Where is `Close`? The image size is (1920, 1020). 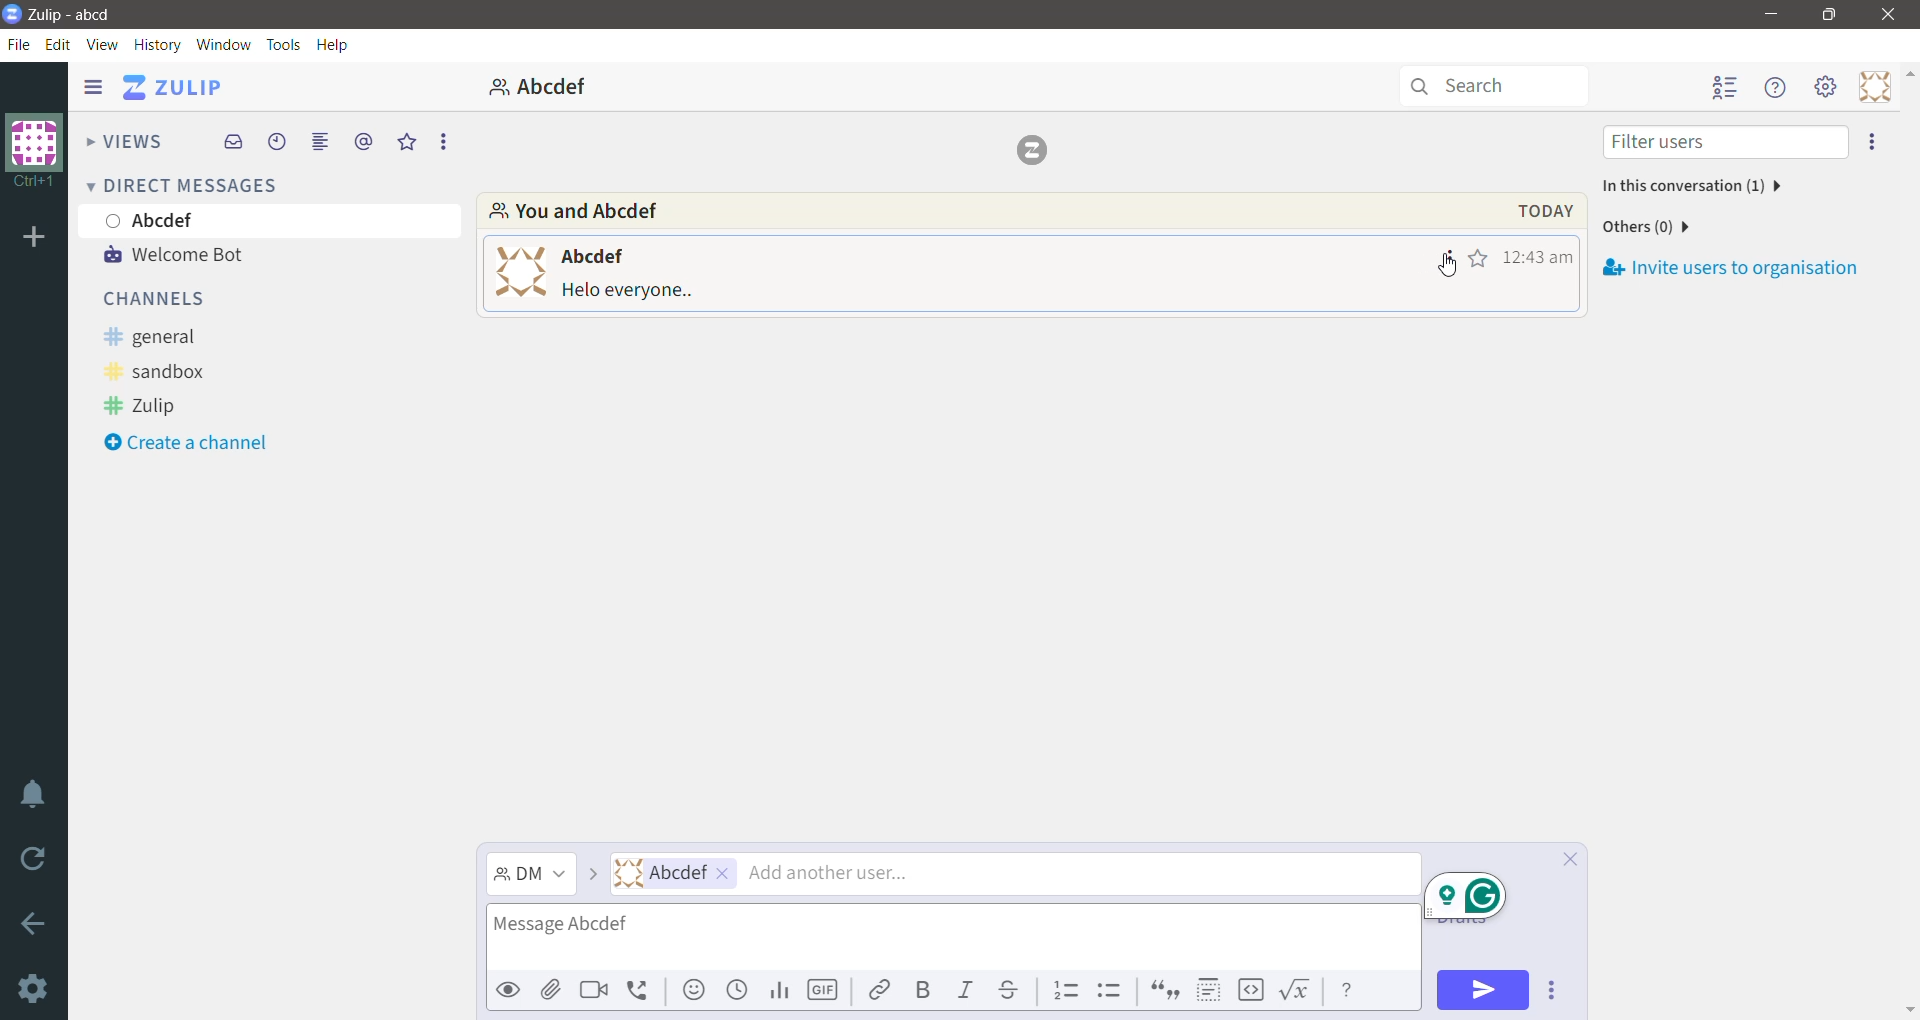 Close is located at coordinates (1889, 15).